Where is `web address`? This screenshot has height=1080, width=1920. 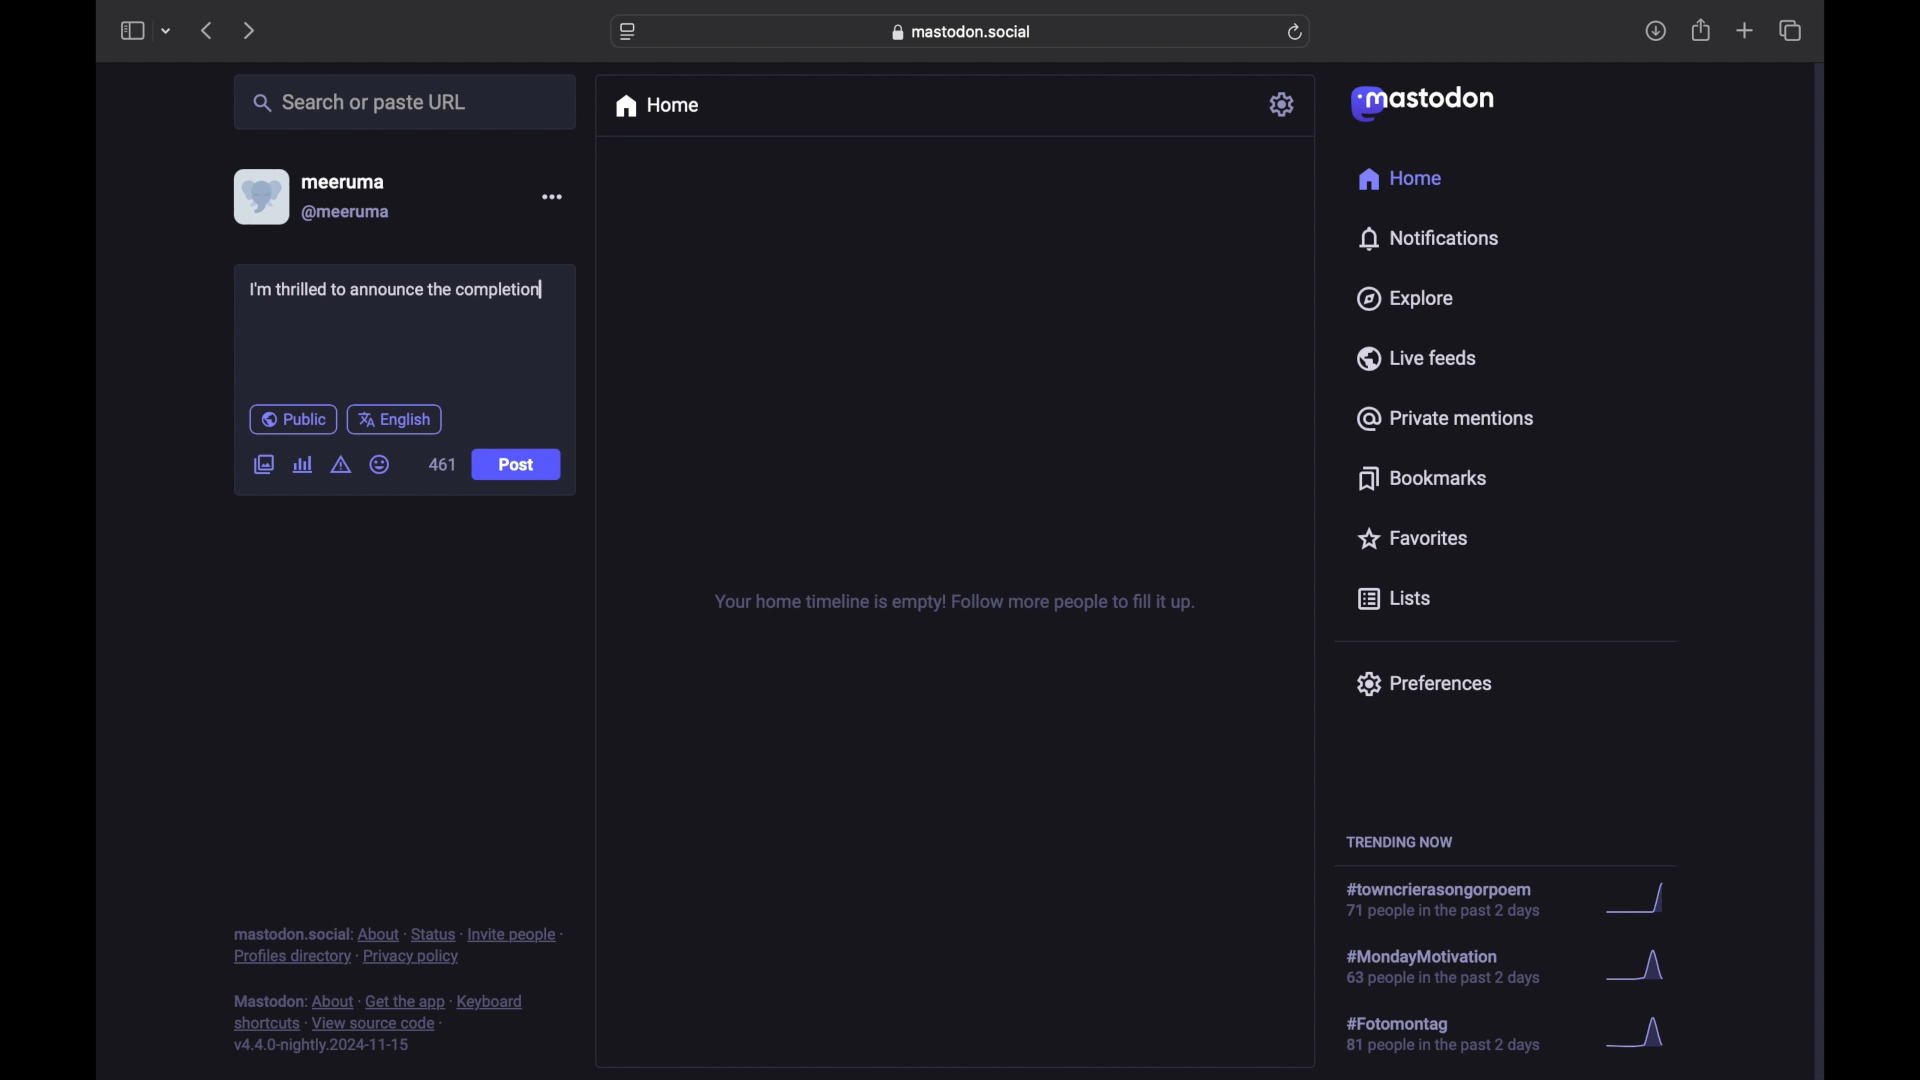 web address is located at coordinates (962, 32).